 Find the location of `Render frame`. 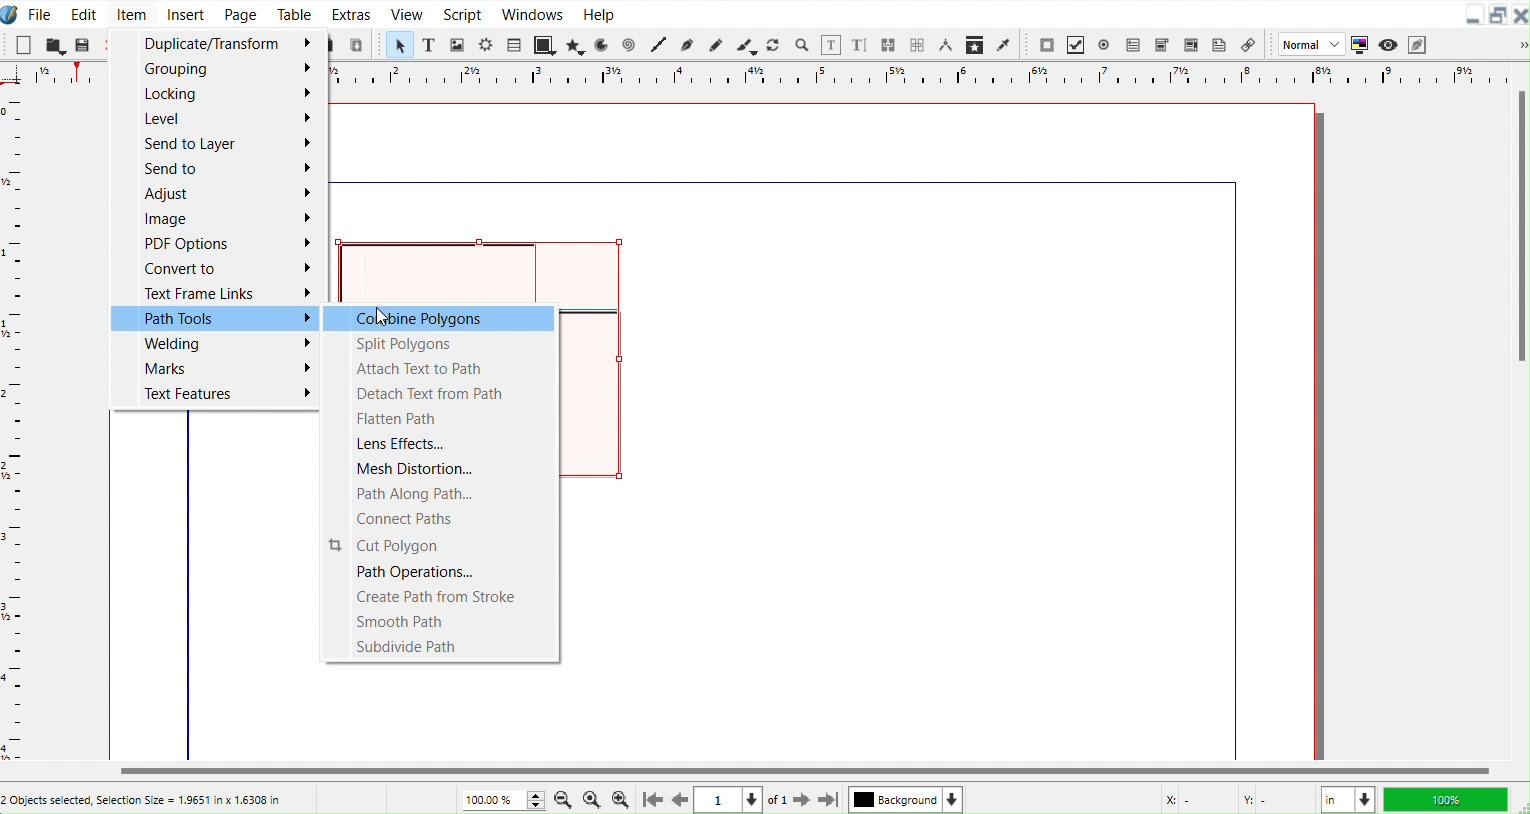

Render frame is located at coordinates (487, 45).